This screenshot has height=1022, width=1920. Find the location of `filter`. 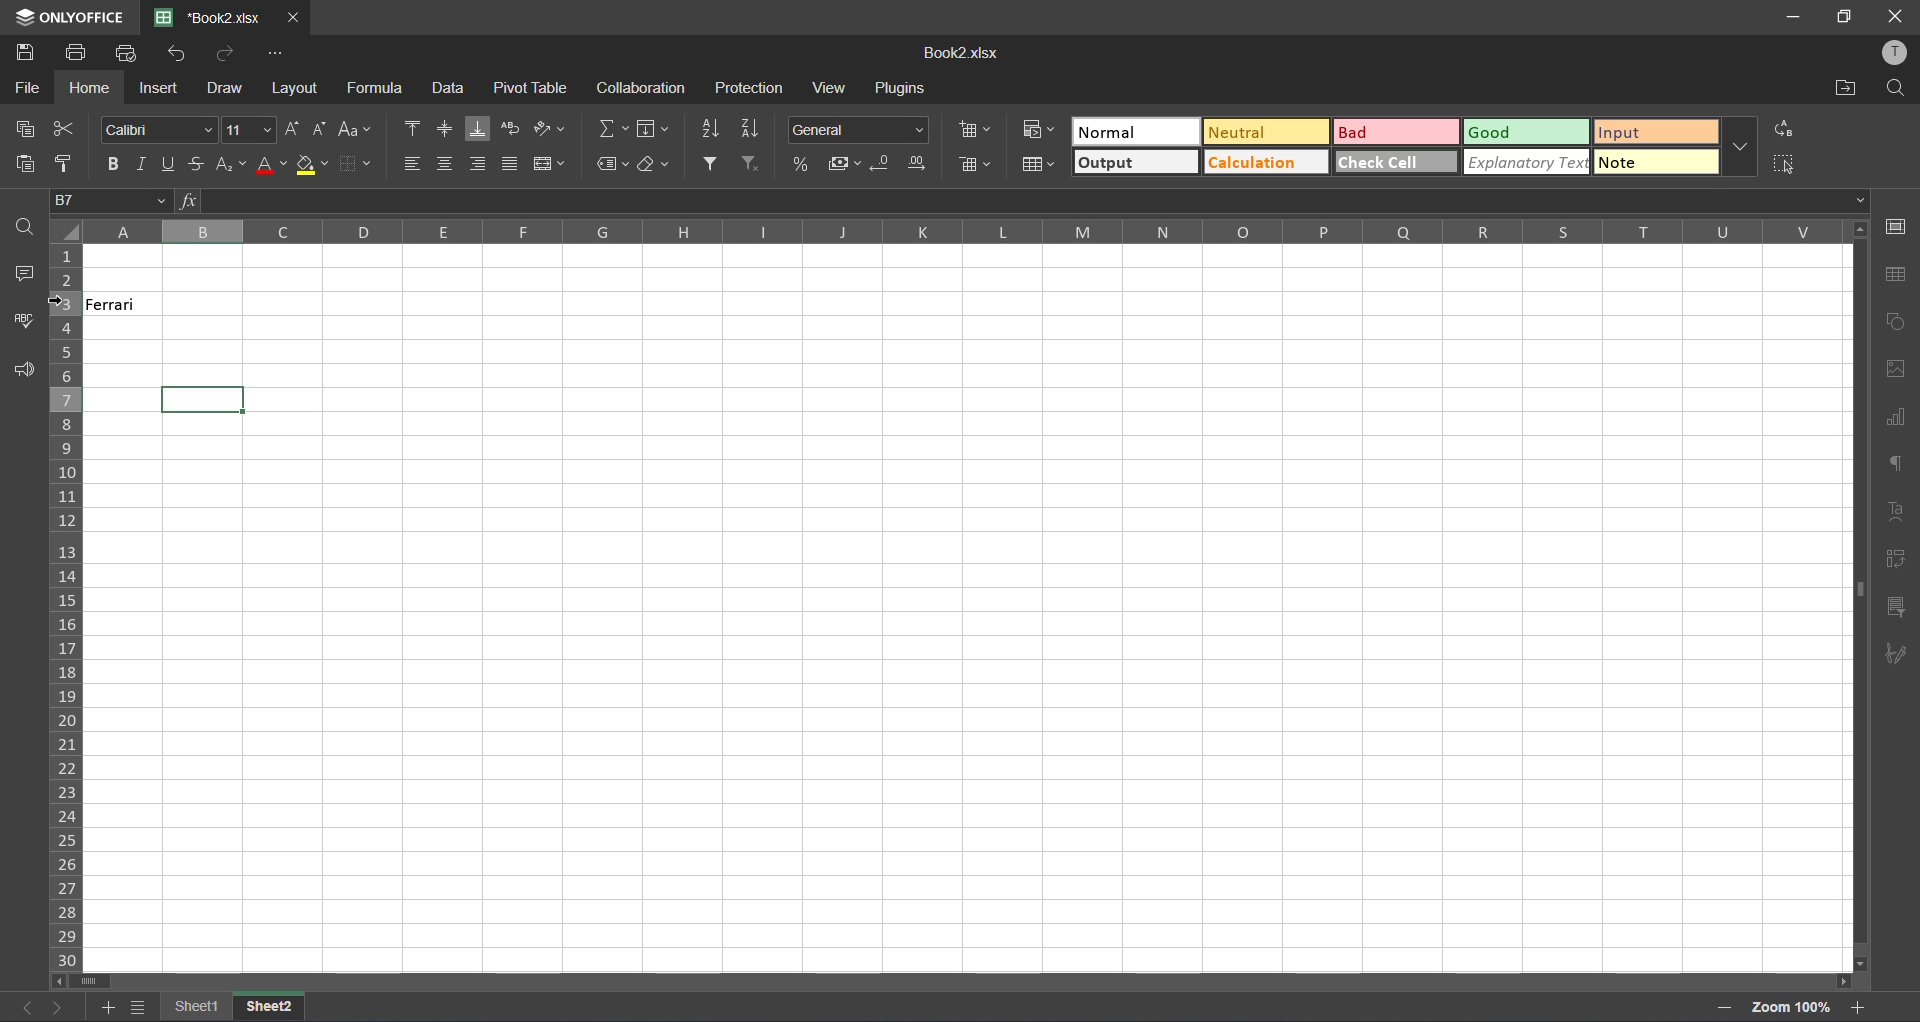

filter is located at coordinates (713, 162).